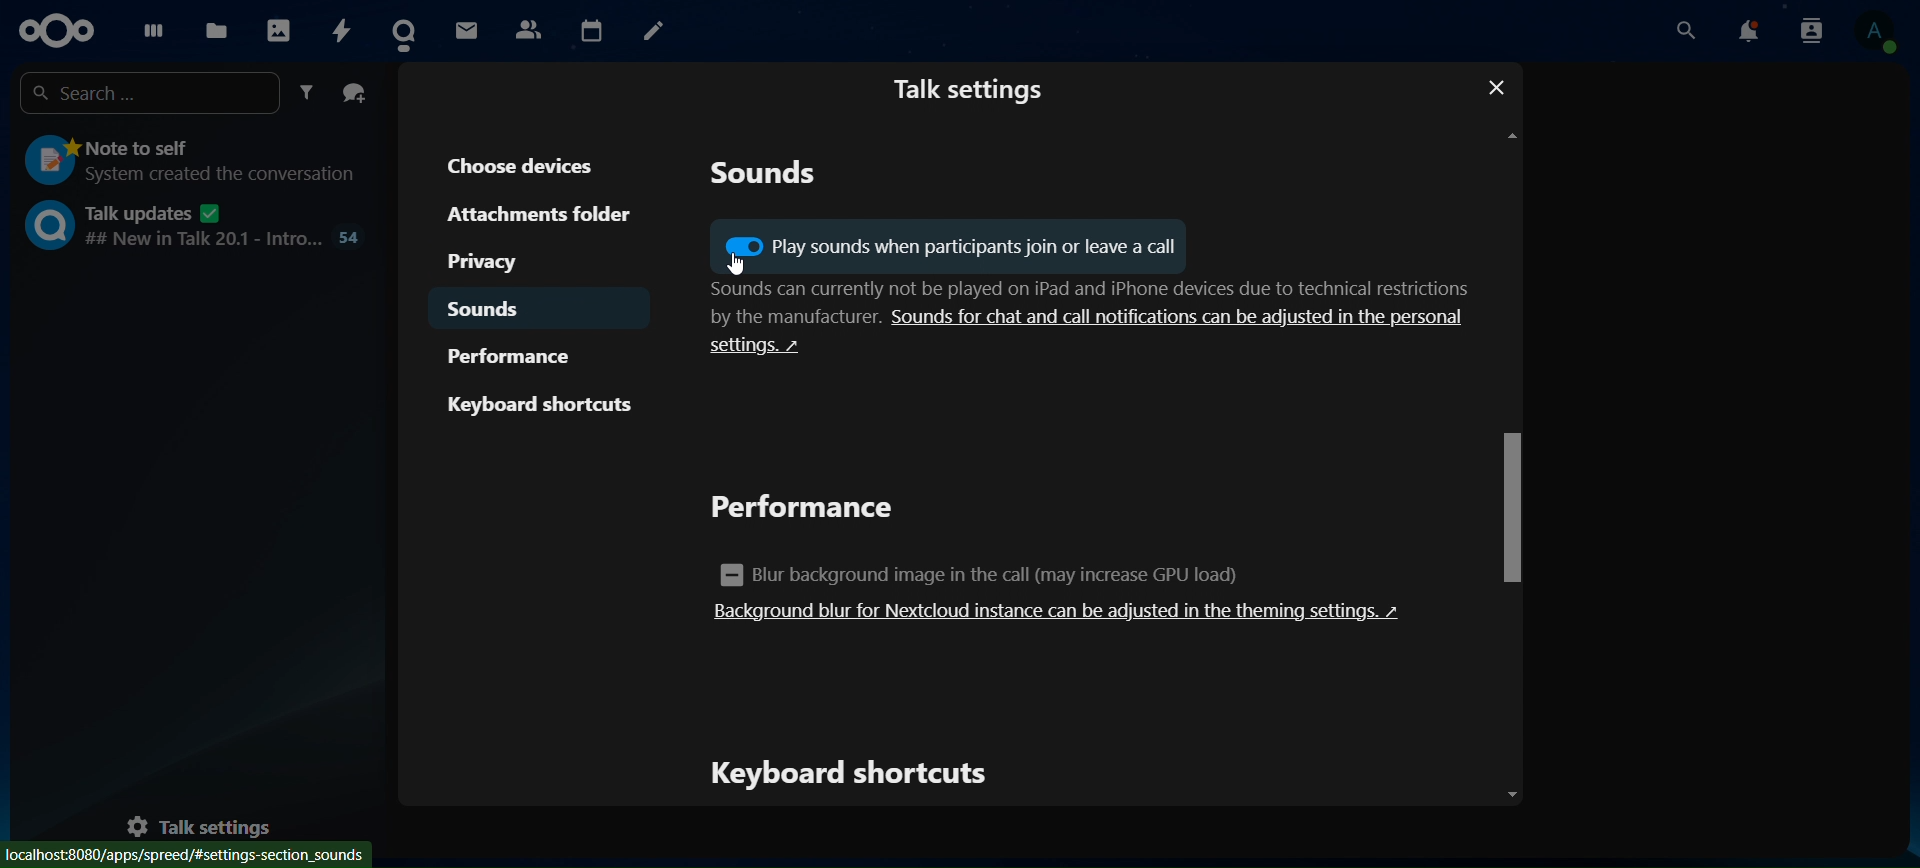  I want to click on close, so click(1502, 86).